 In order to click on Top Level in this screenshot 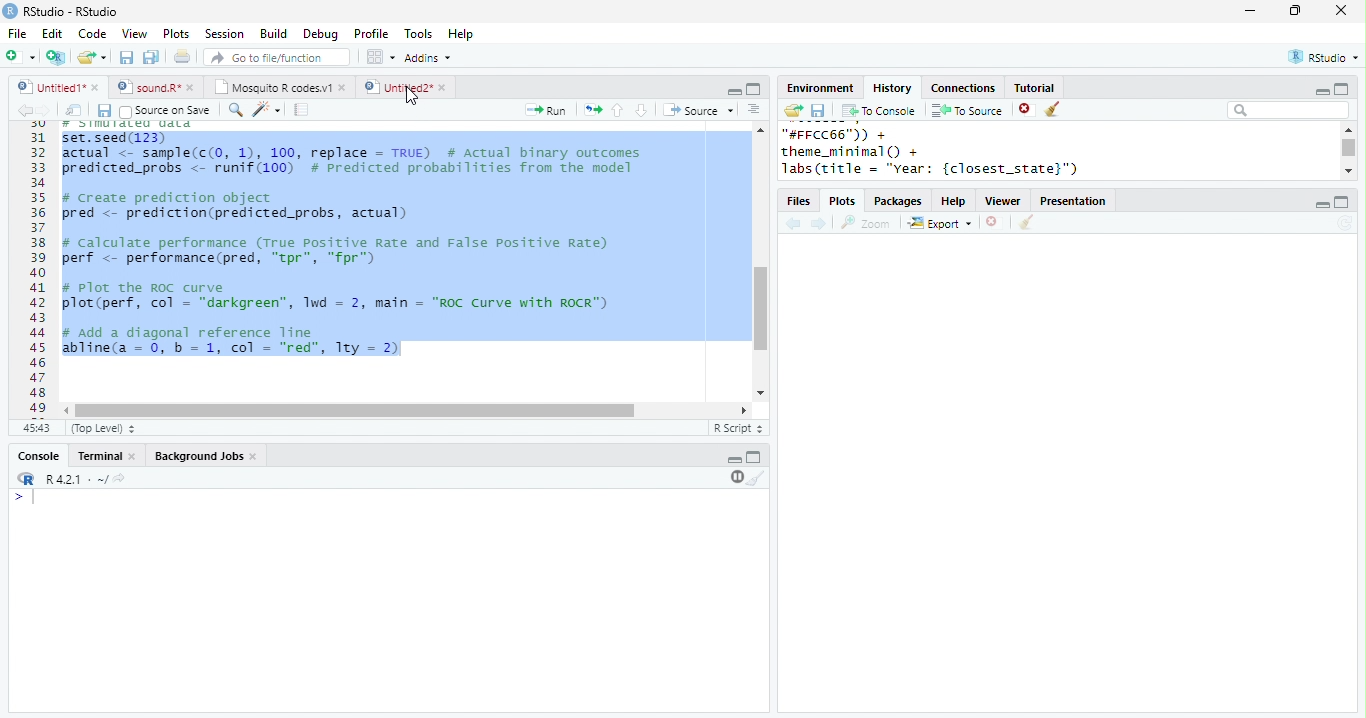, I will do `click(105, 428)`.